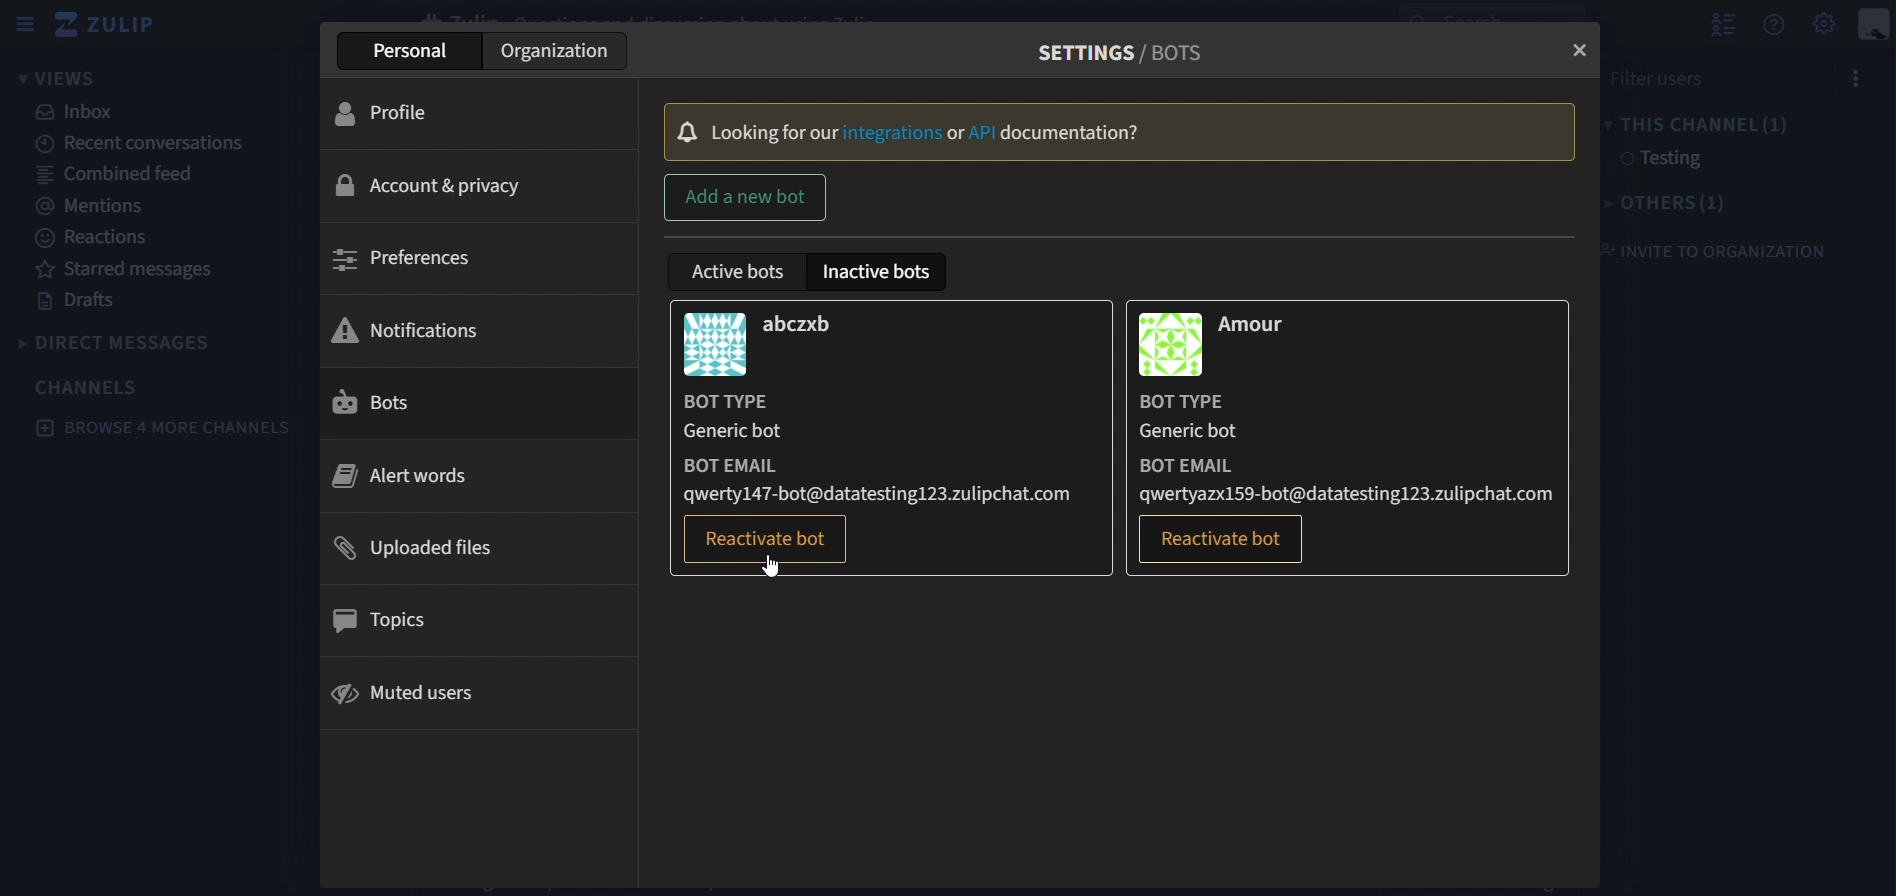  I want to click on image, so click(1170, 344).